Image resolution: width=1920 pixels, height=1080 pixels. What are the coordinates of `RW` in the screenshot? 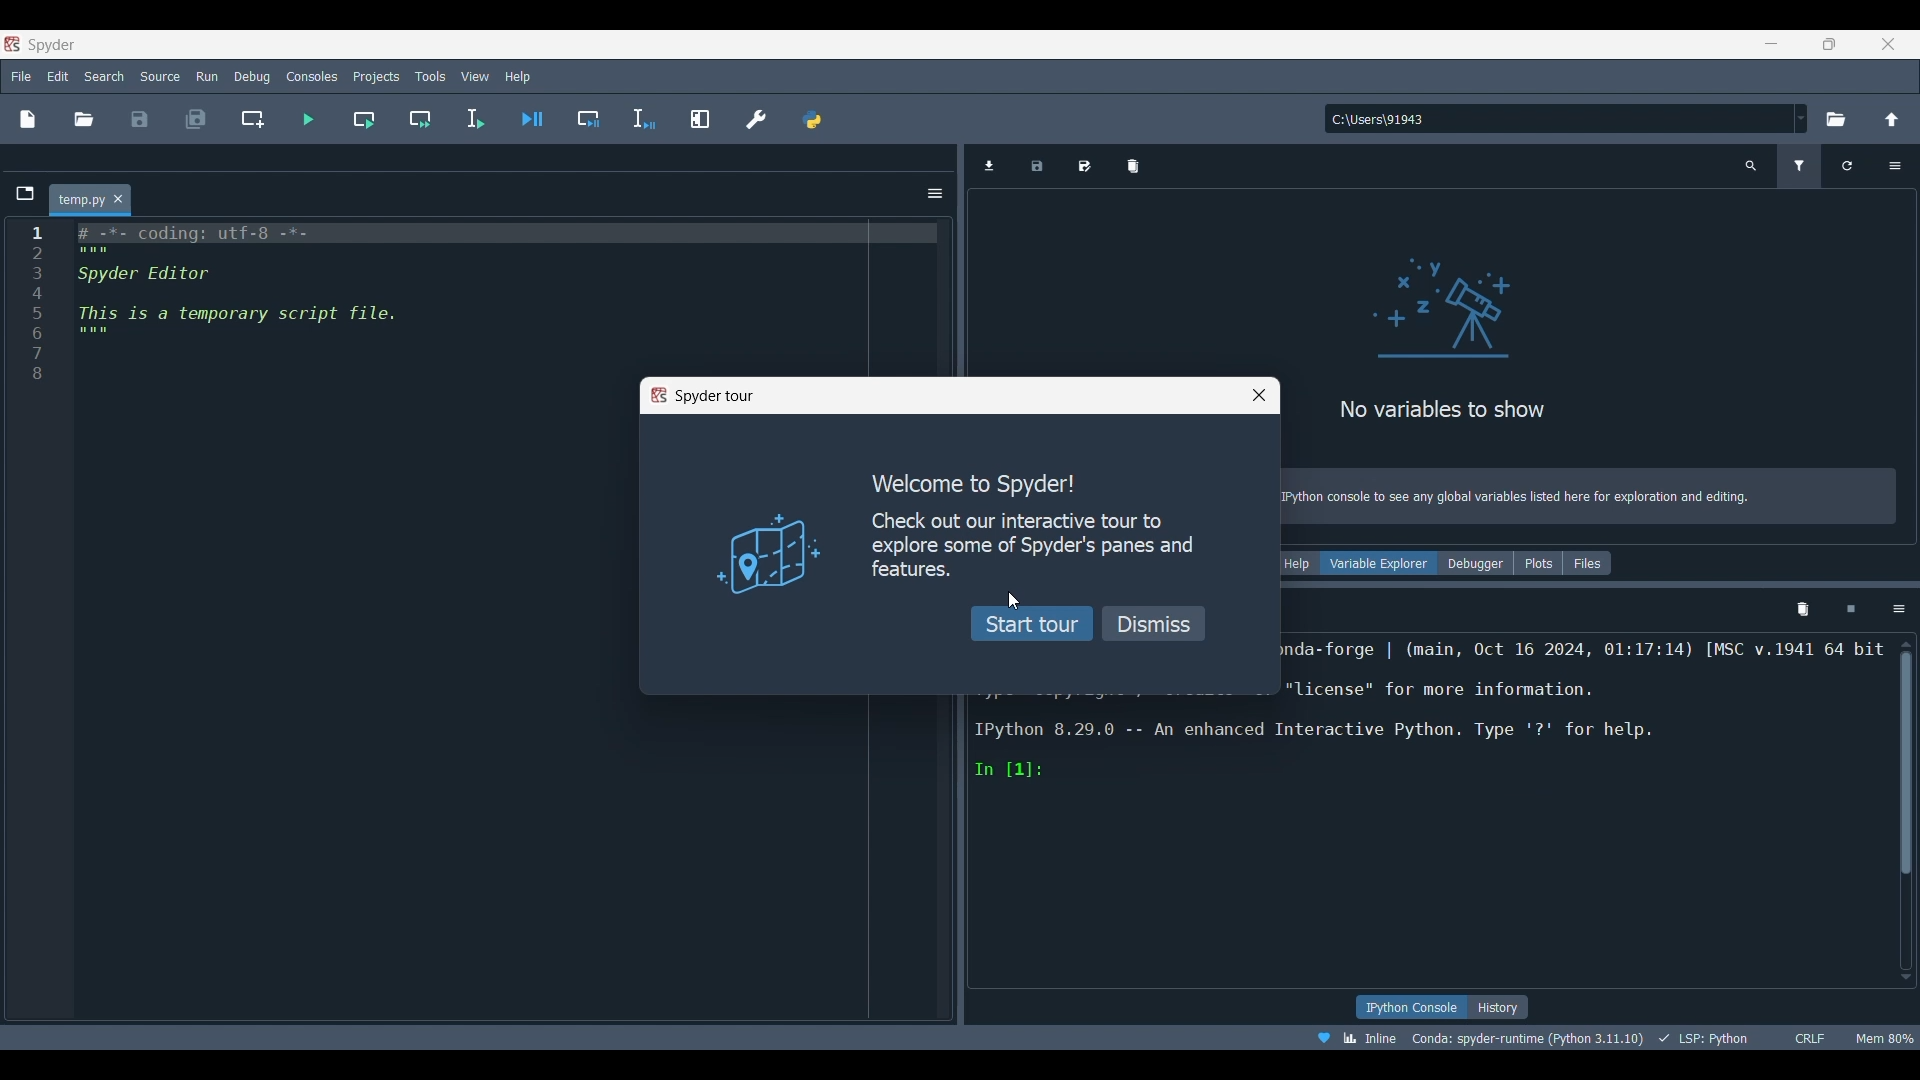 It's located at (1826, 1038).